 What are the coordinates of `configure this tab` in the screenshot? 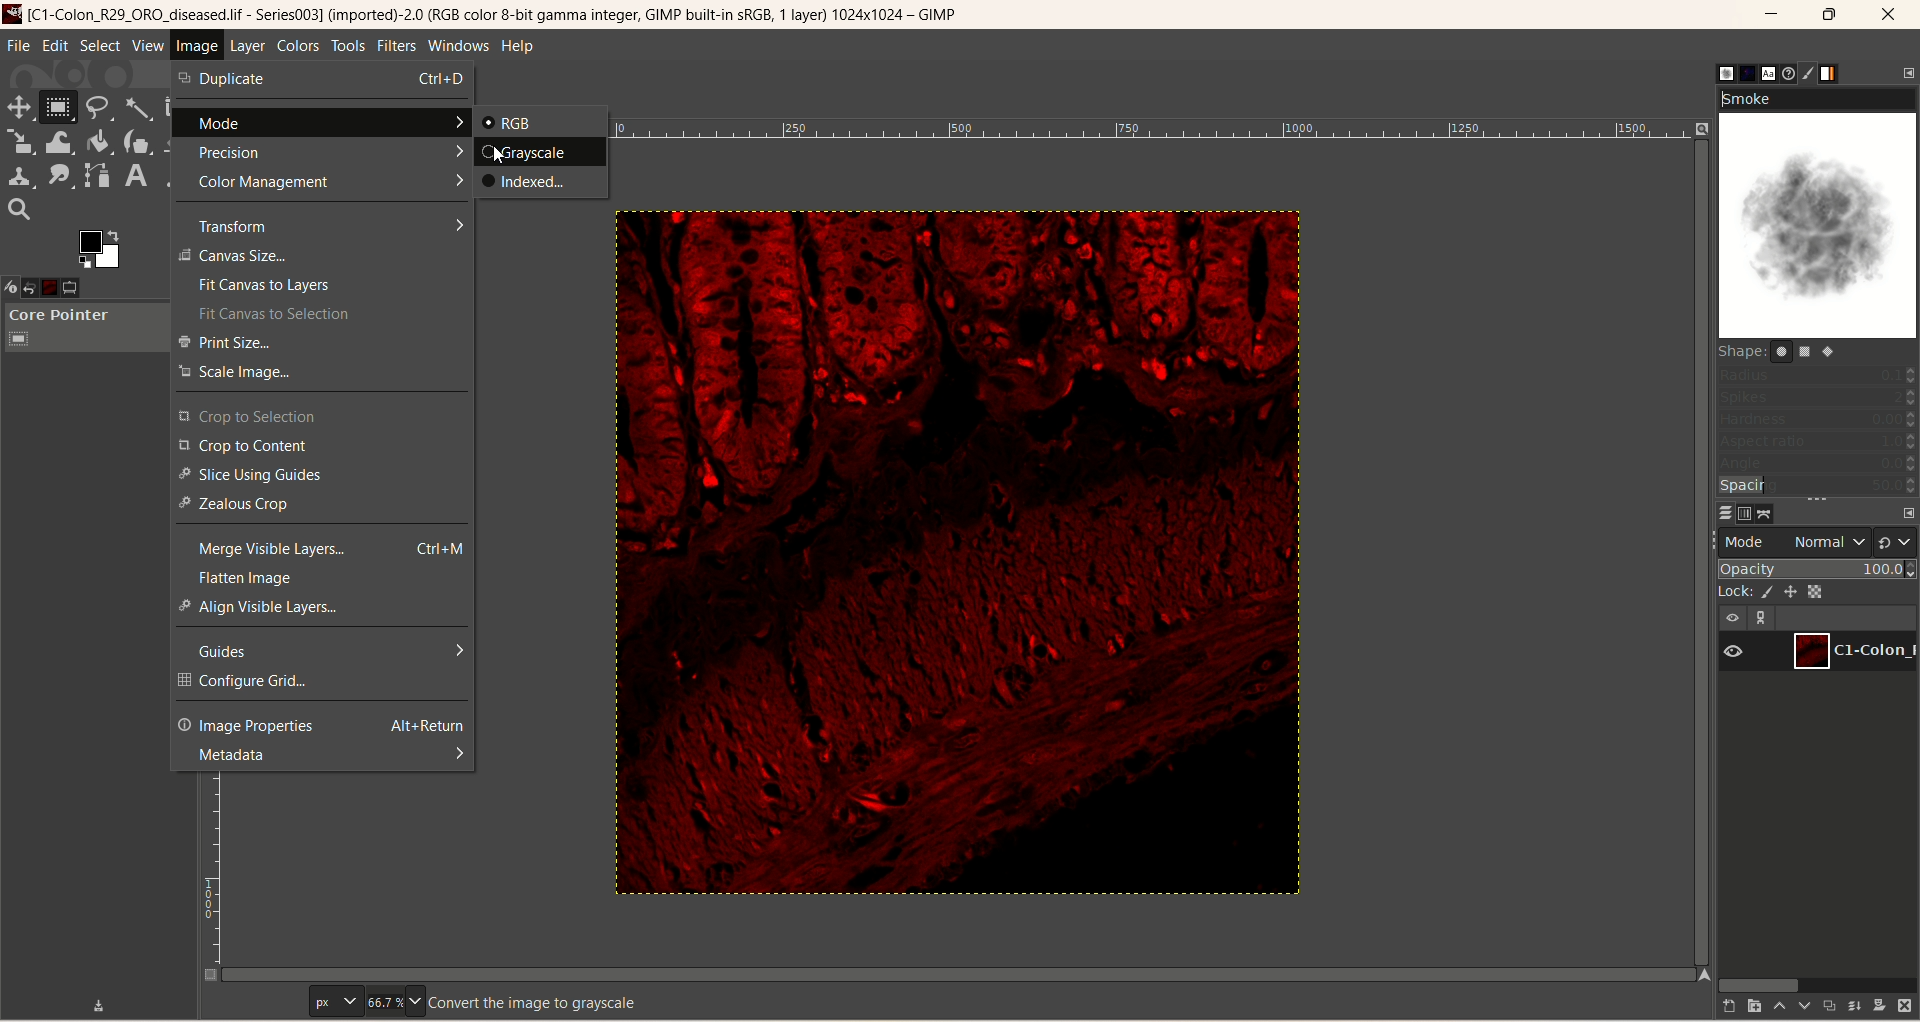 It's located at (1906, 72).